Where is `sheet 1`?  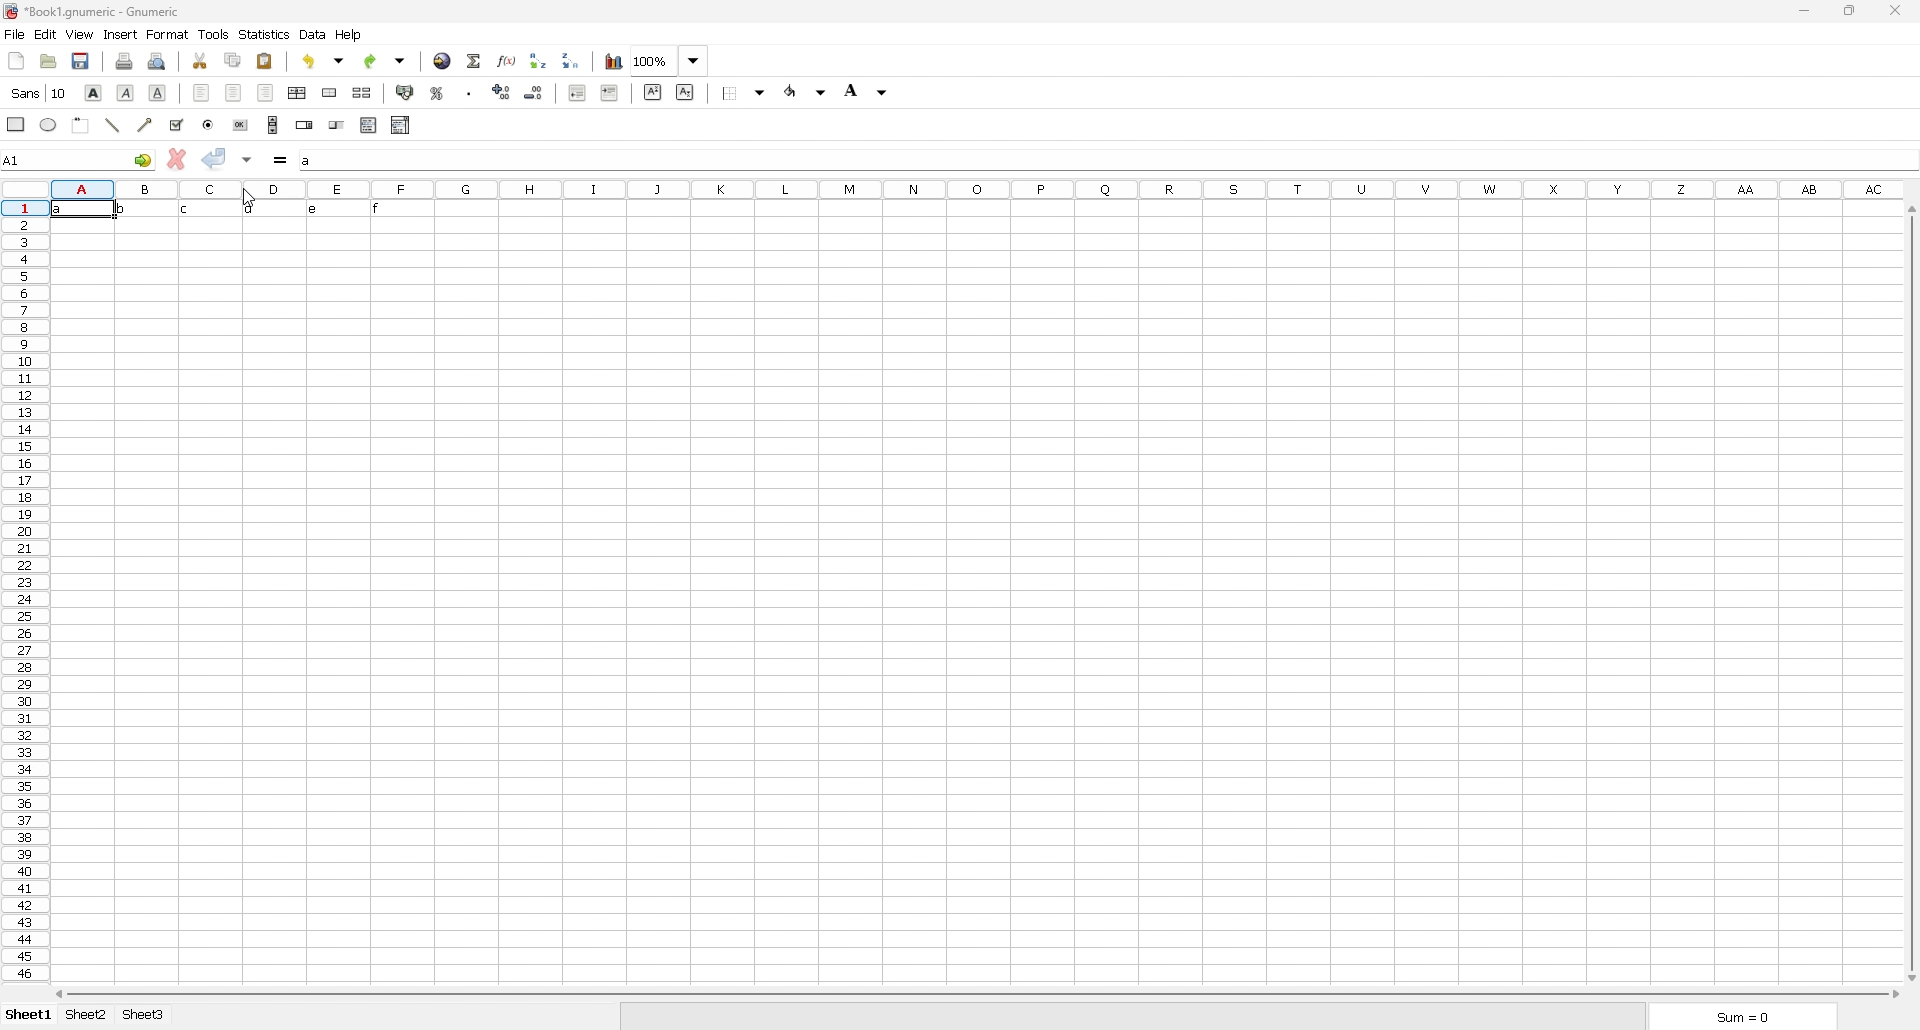
sheet 1 is located at coordinates (29, 1015).